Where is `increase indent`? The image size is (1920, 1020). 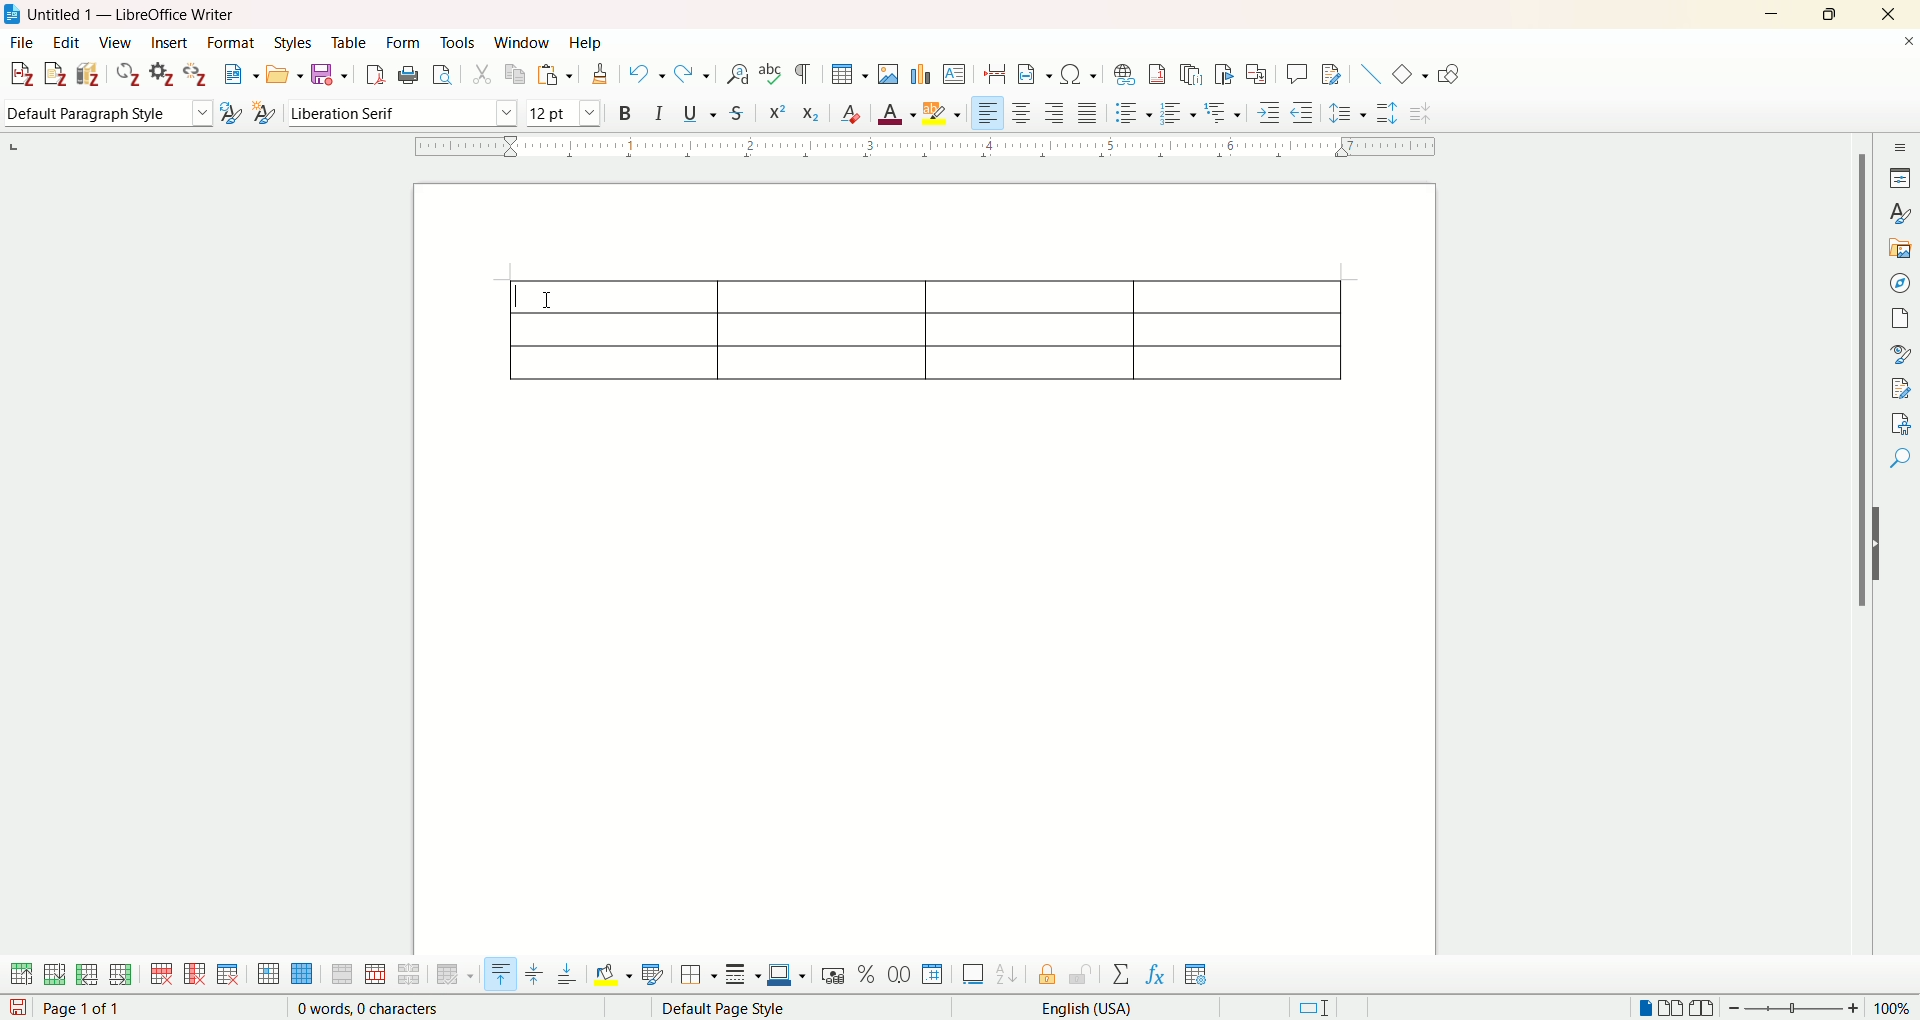 increase indent is located at coordinates (1268, 113).